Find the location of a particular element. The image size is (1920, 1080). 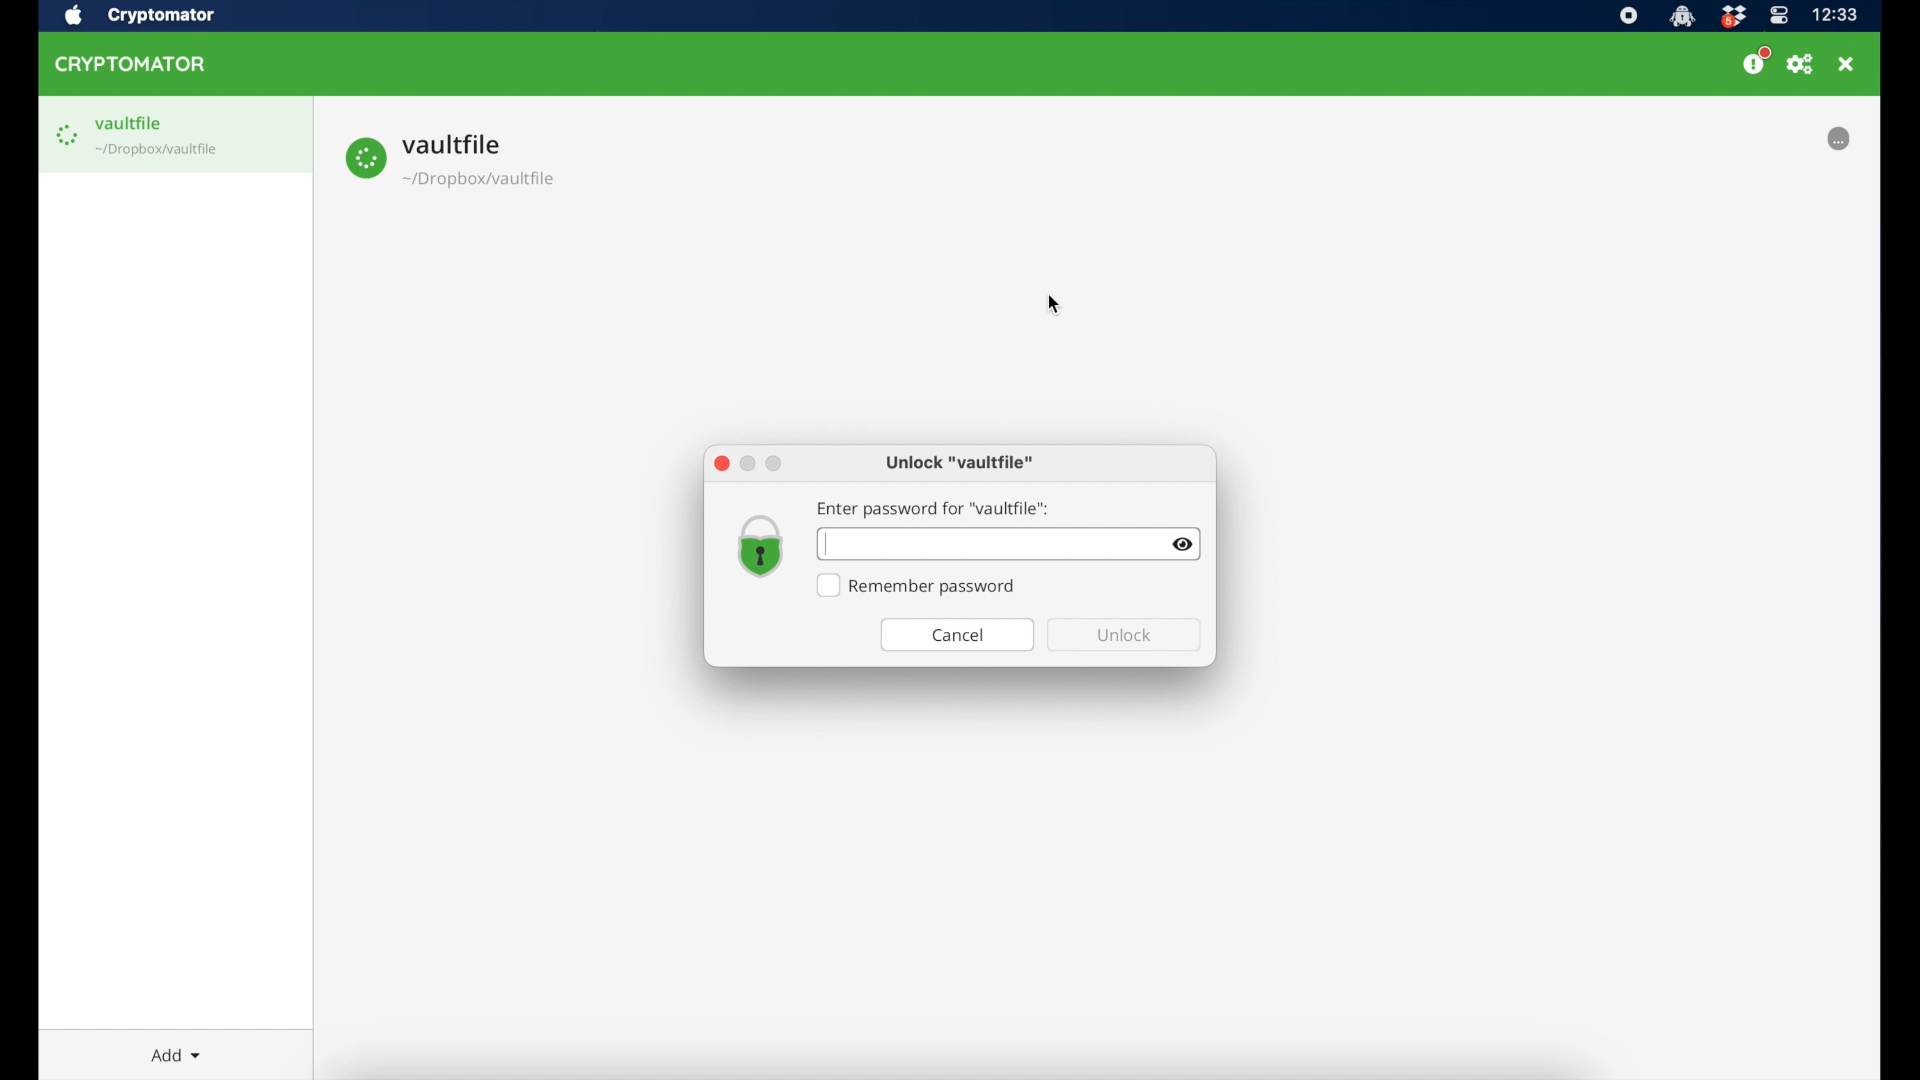

apple icon is located at coordinates (73, 15).